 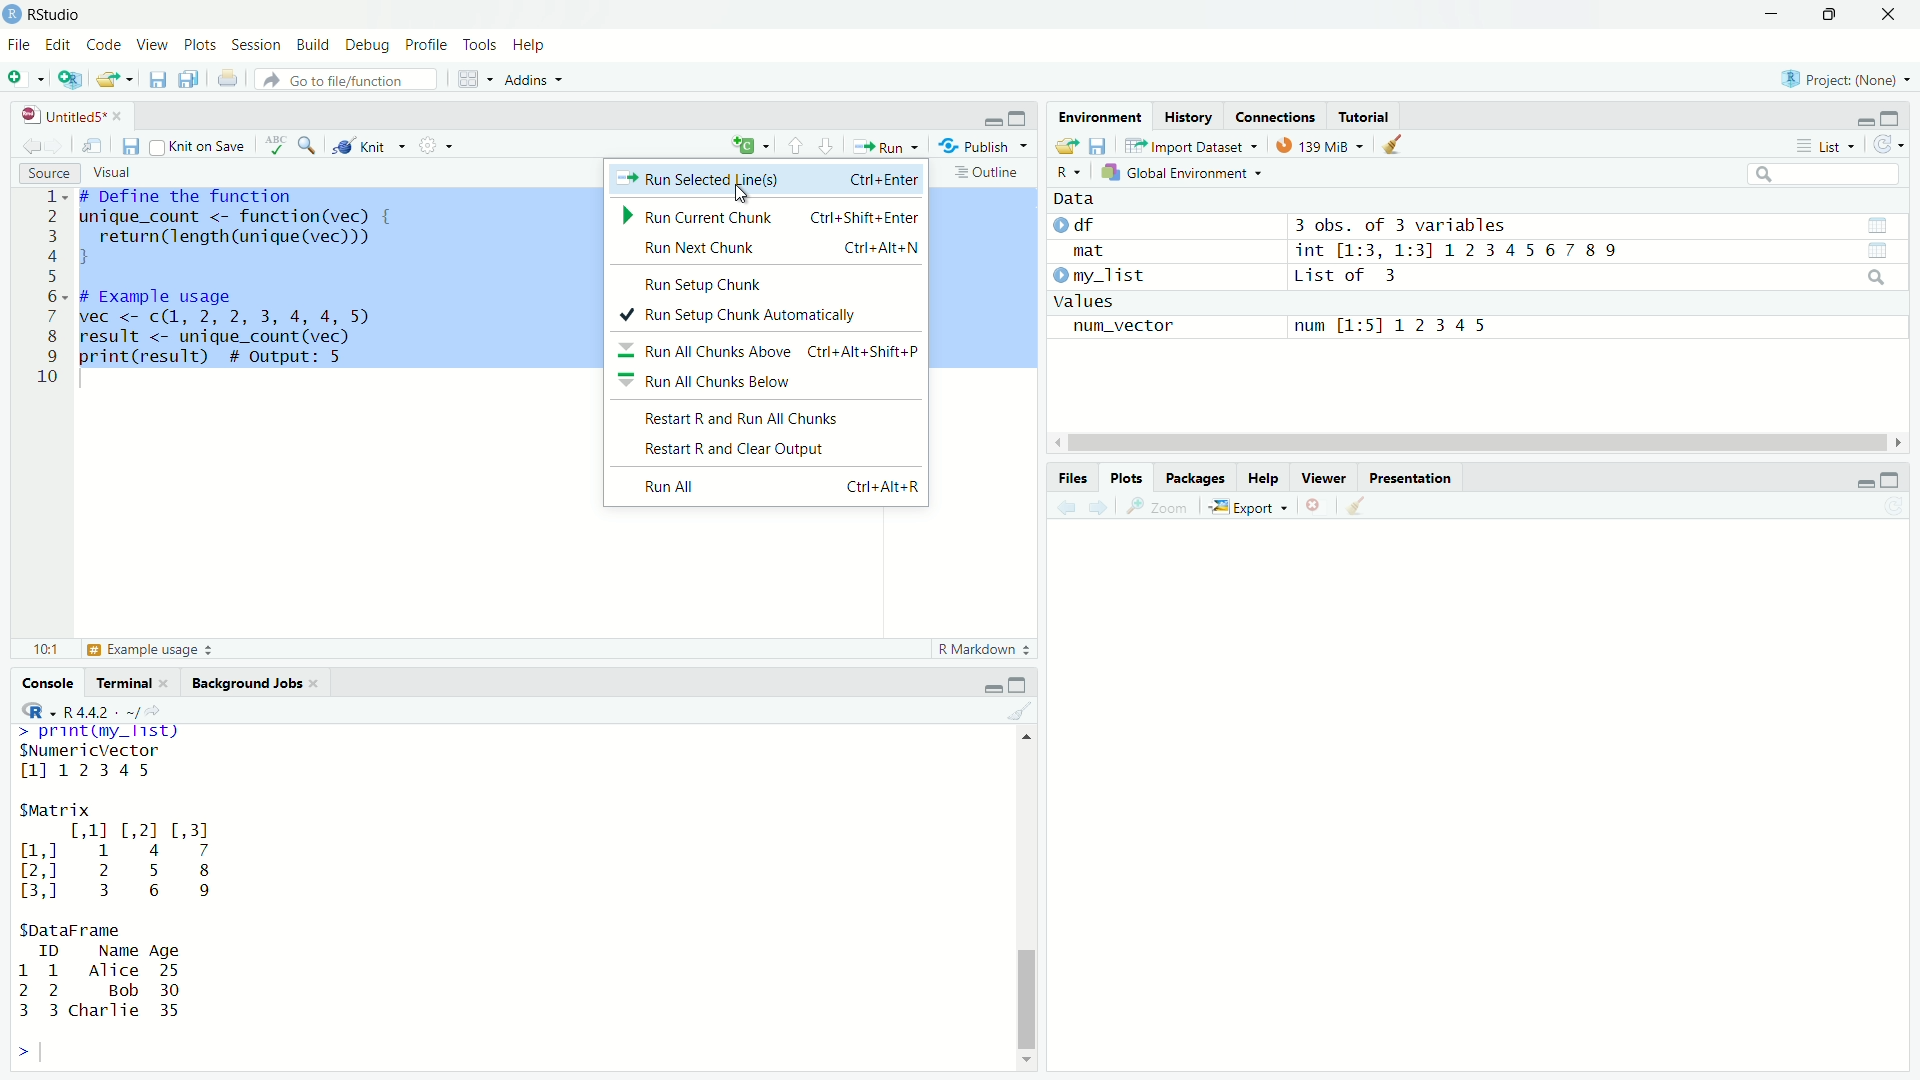 What do you see at coordinates (1275, 116) in the screenshot?
I see `connections` at bounding box center [1275, 116].